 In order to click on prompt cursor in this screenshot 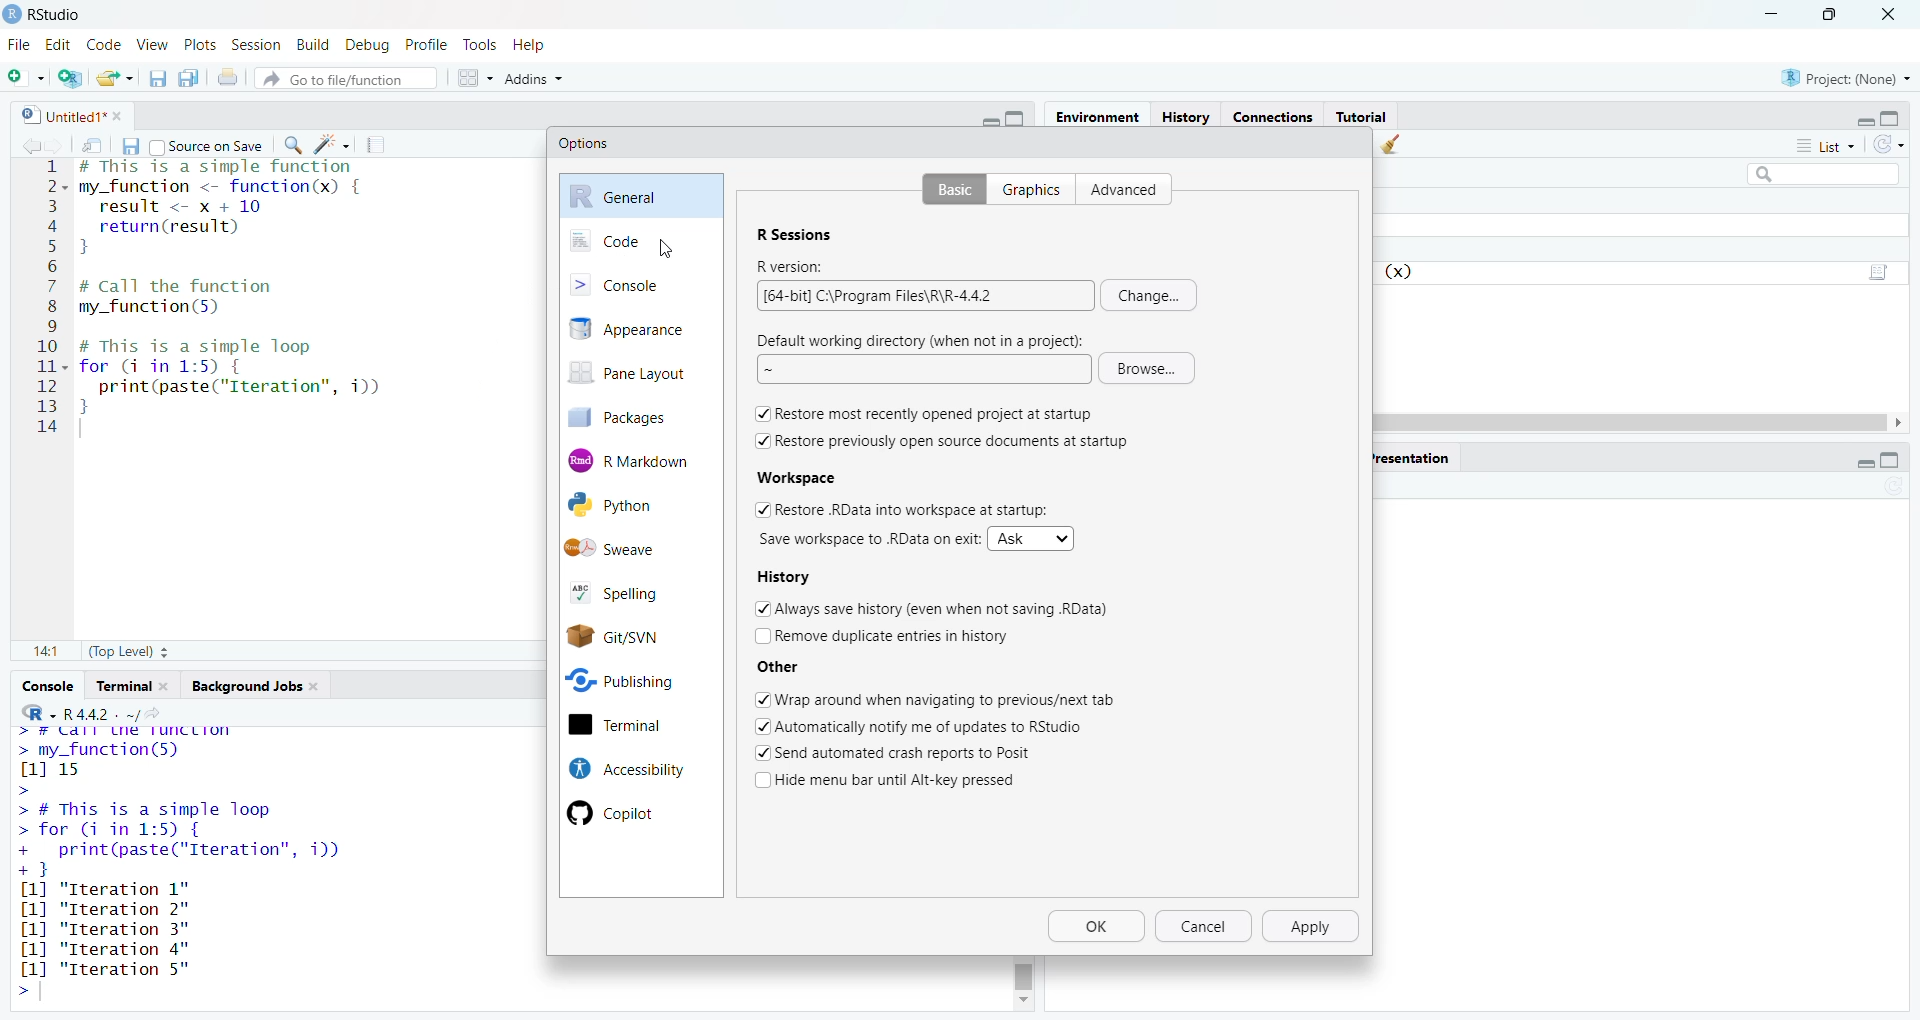, I will do `click(20, 992)`.